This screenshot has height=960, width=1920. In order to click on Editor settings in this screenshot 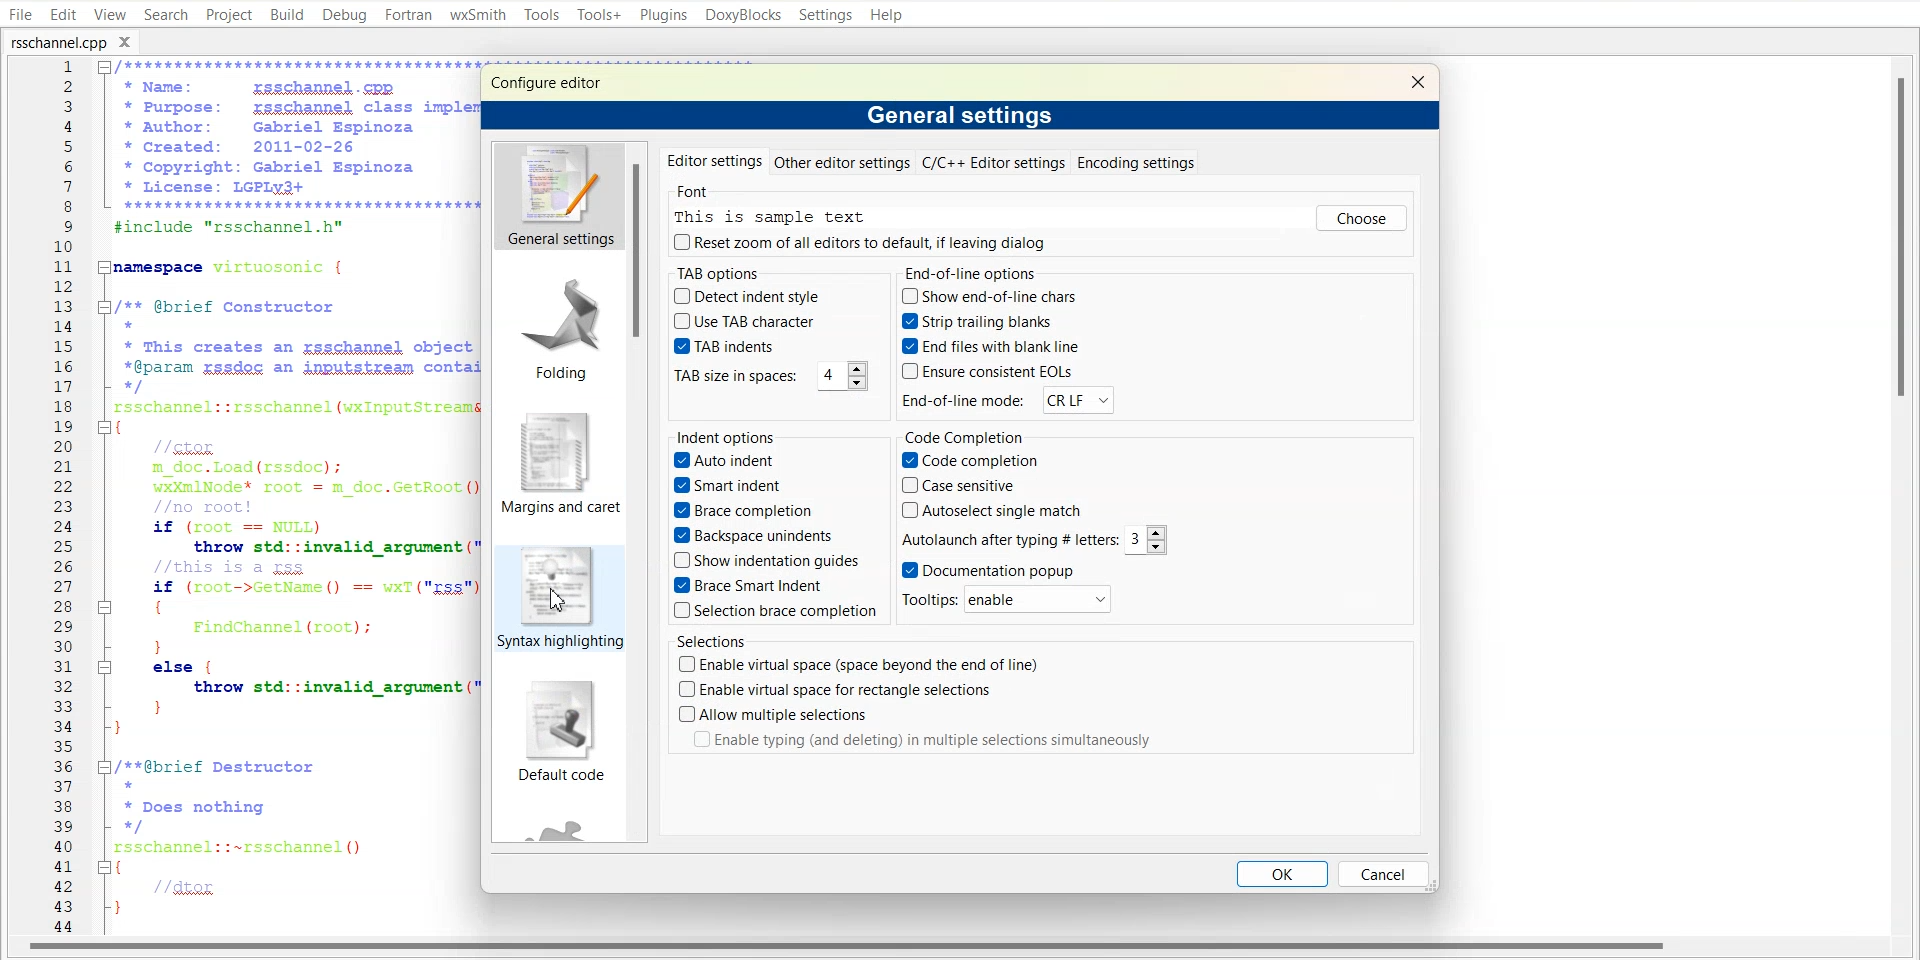, I will do `click(713, 162)`.